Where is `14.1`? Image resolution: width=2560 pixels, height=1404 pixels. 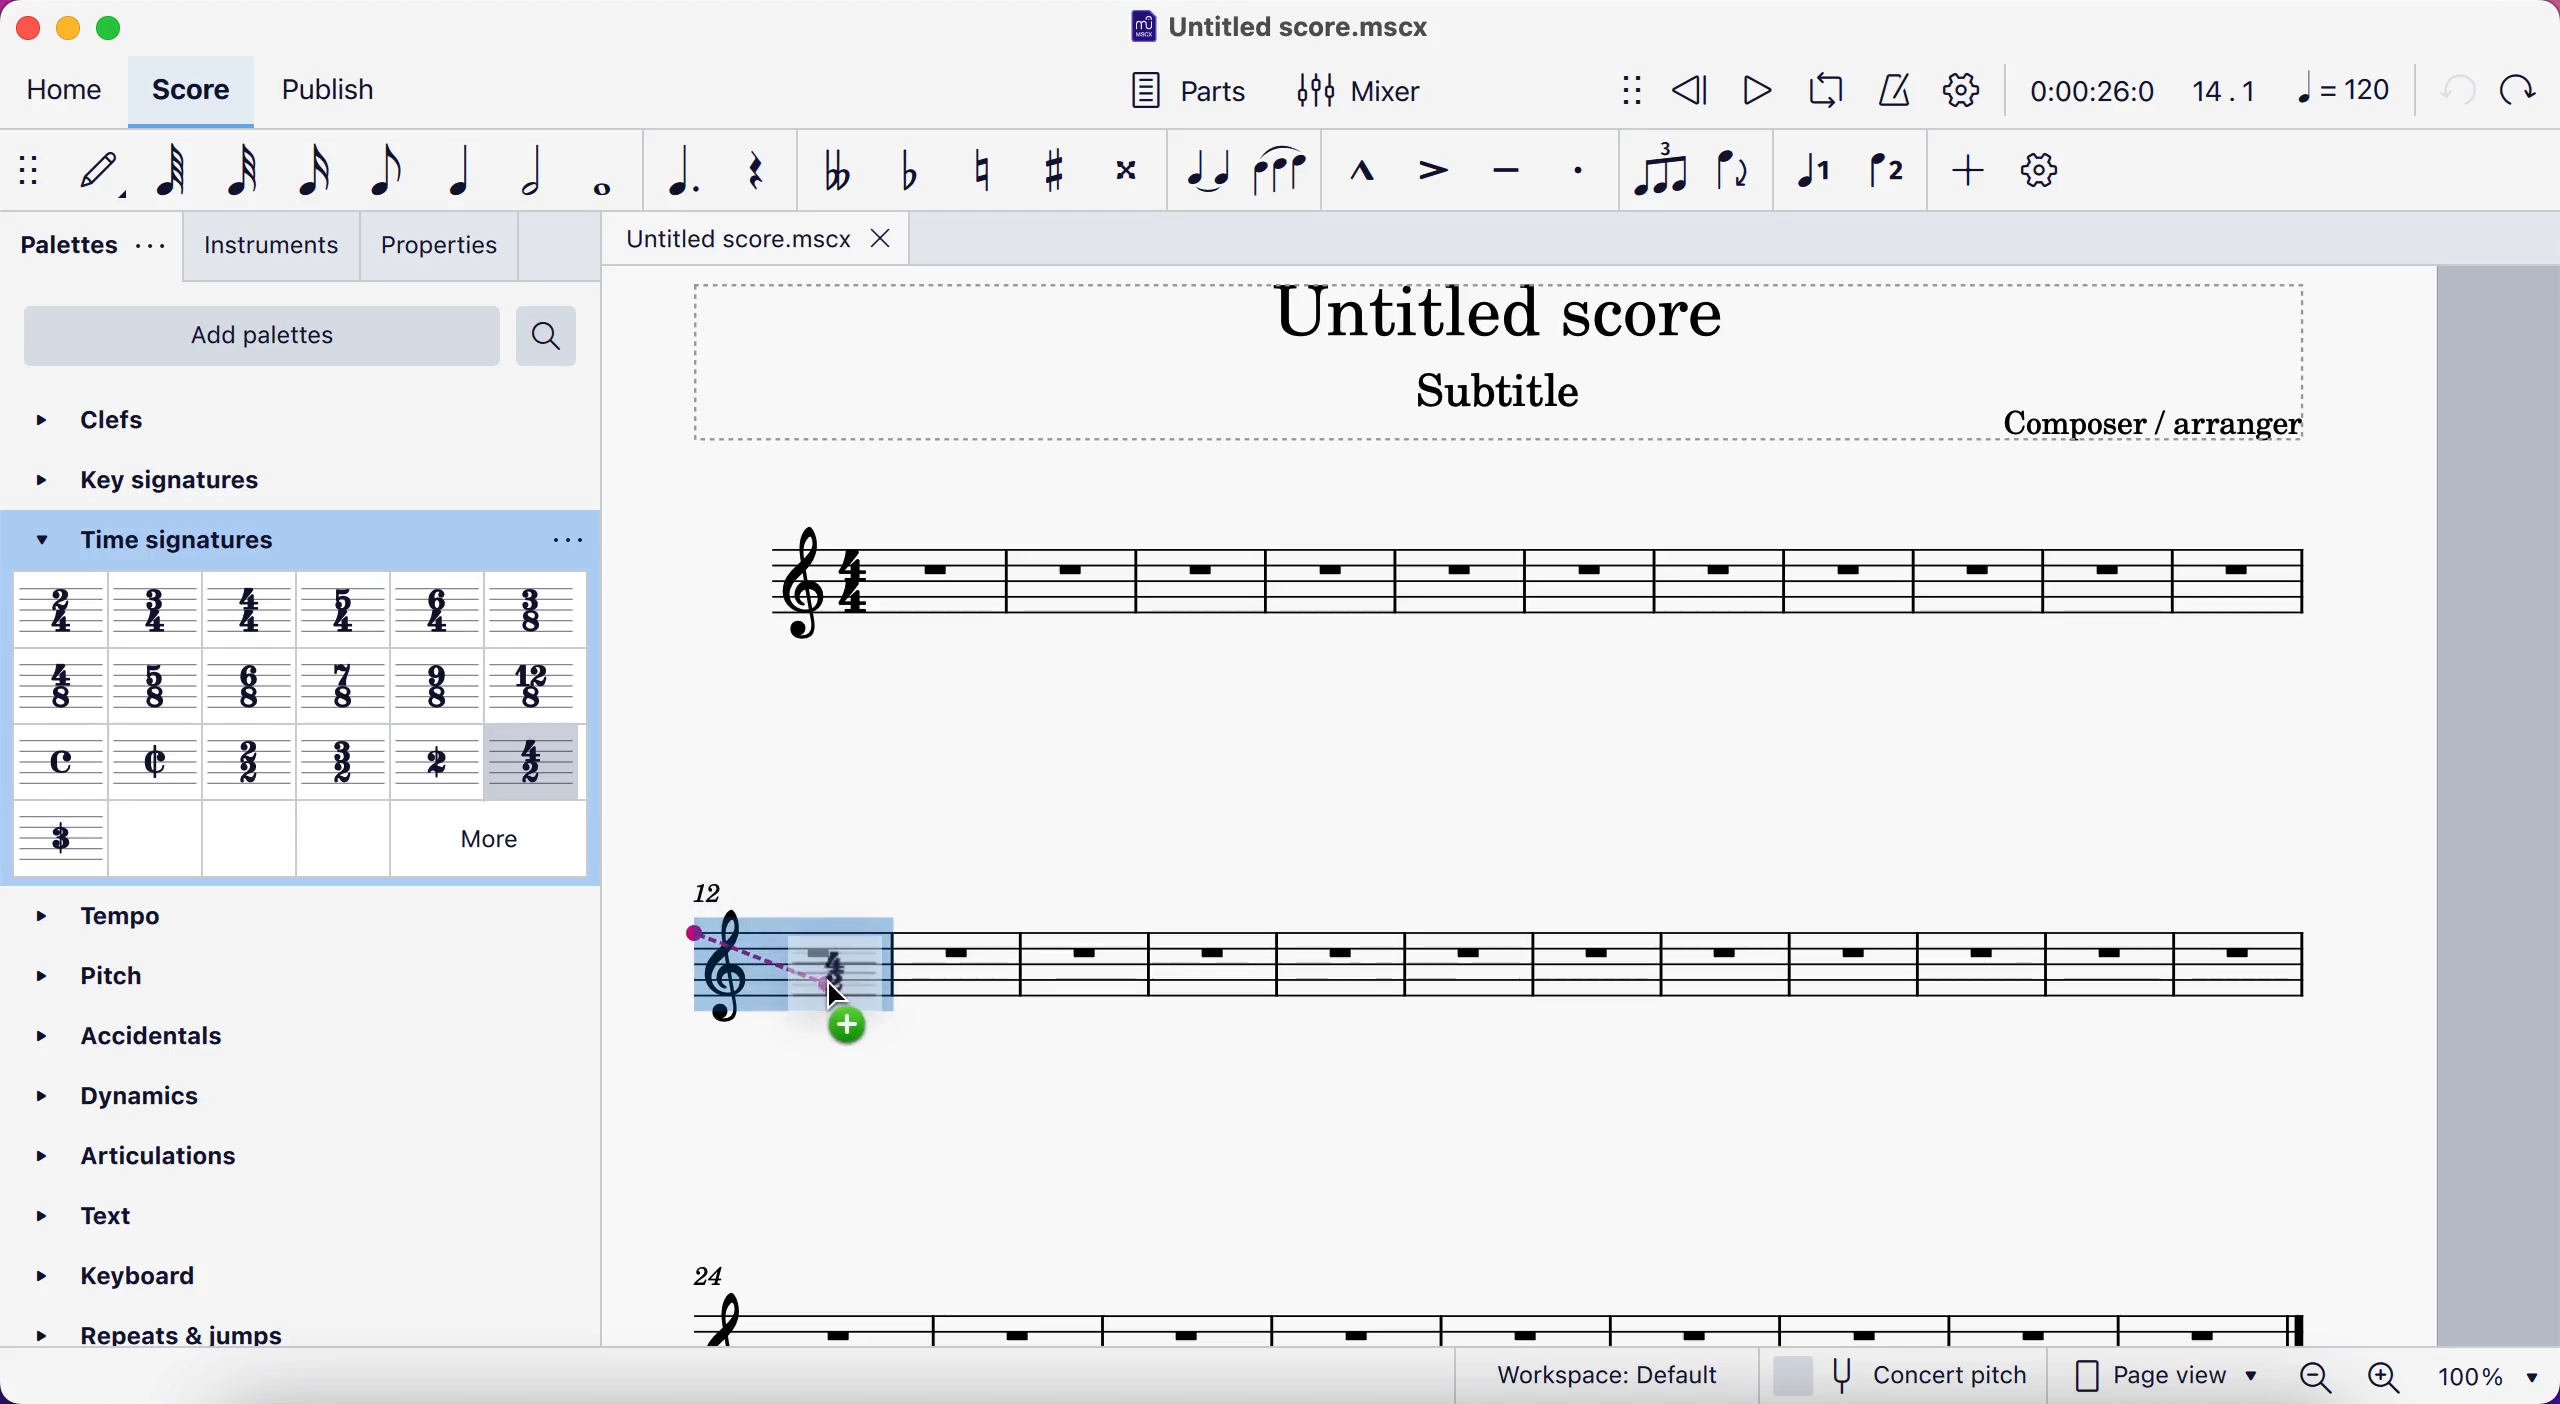
14.1 is located at coordinates (2214, 92).